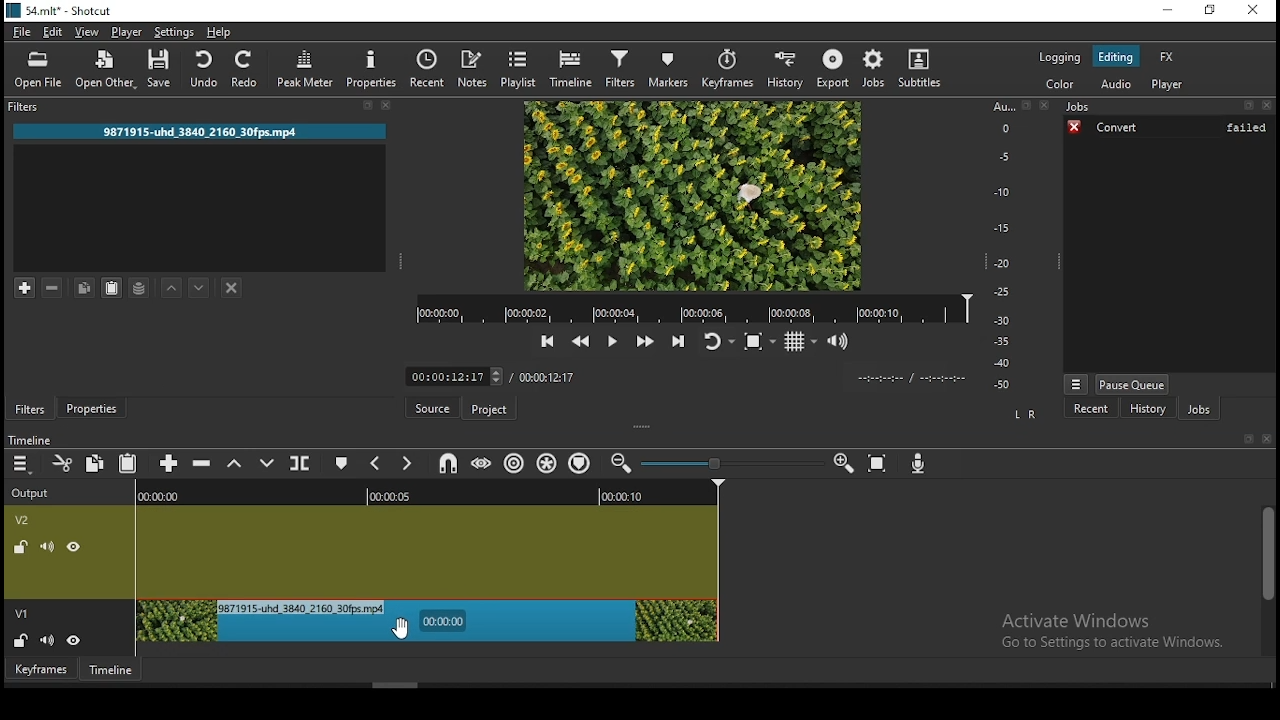 The width and height of the screenshot is (1280, 720). What do you see at coordinates (547, 464) in the screenshot?
I see `ripple all tracks` at bounding box center [547, 464].